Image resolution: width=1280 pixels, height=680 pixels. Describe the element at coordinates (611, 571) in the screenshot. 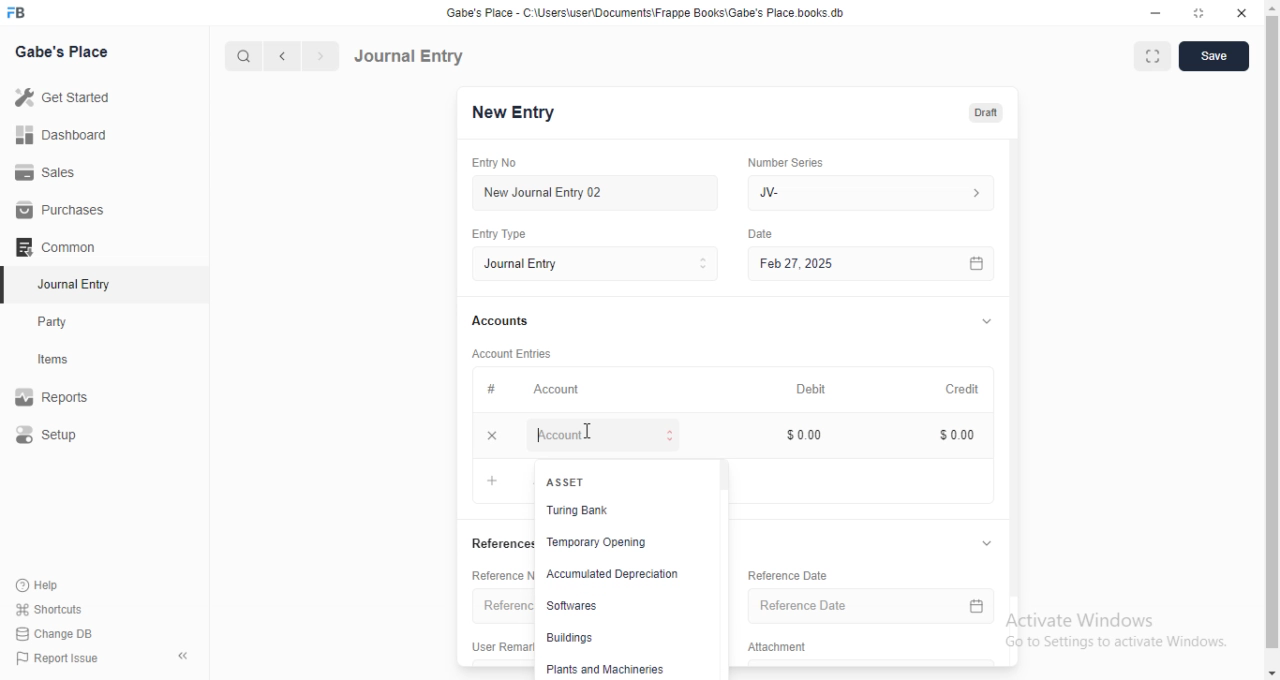

I see `Accumulated Depreciation` at that location.